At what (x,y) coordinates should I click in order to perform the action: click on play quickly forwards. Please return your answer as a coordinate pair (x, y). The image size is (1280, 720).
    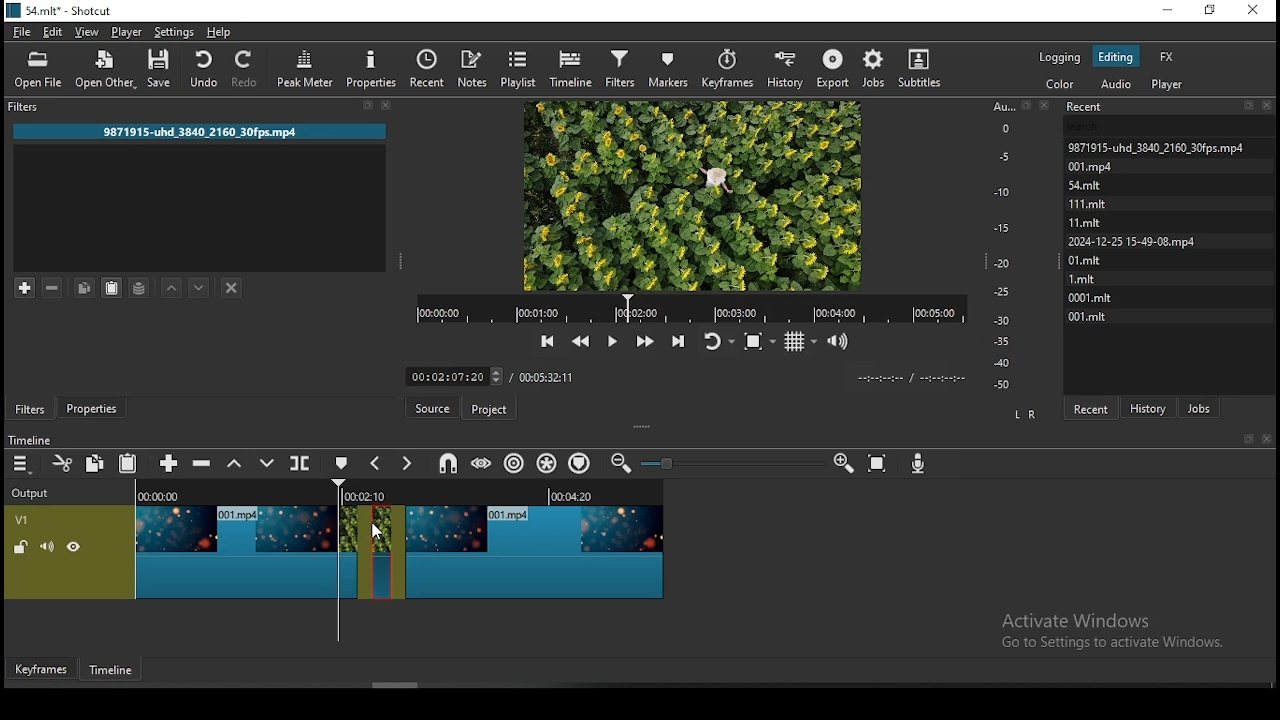
    Looking at the image, I should click on (642, 339).